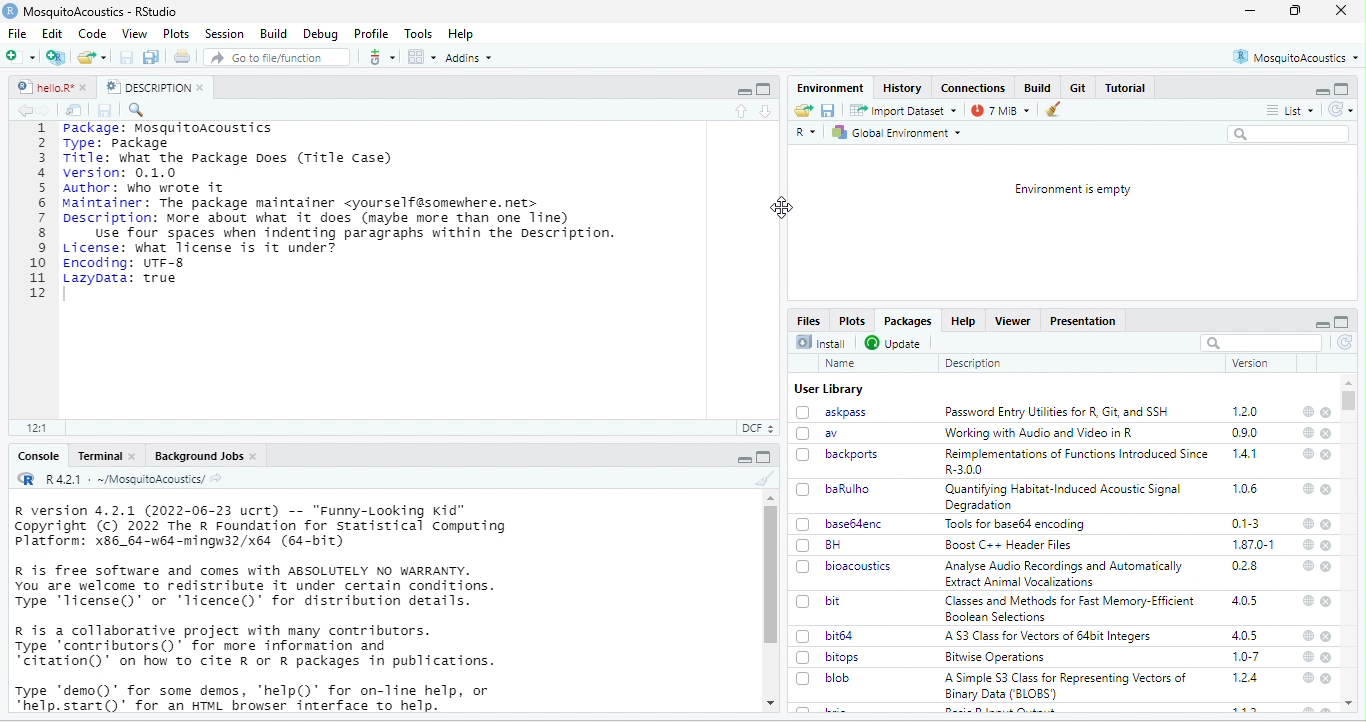 Image resolution: width=1366 pixels, height=722 pixels. What do you see at coordinates (1327, 659) in the screenshot?
I see `close` at bounding box center [1327, 659].